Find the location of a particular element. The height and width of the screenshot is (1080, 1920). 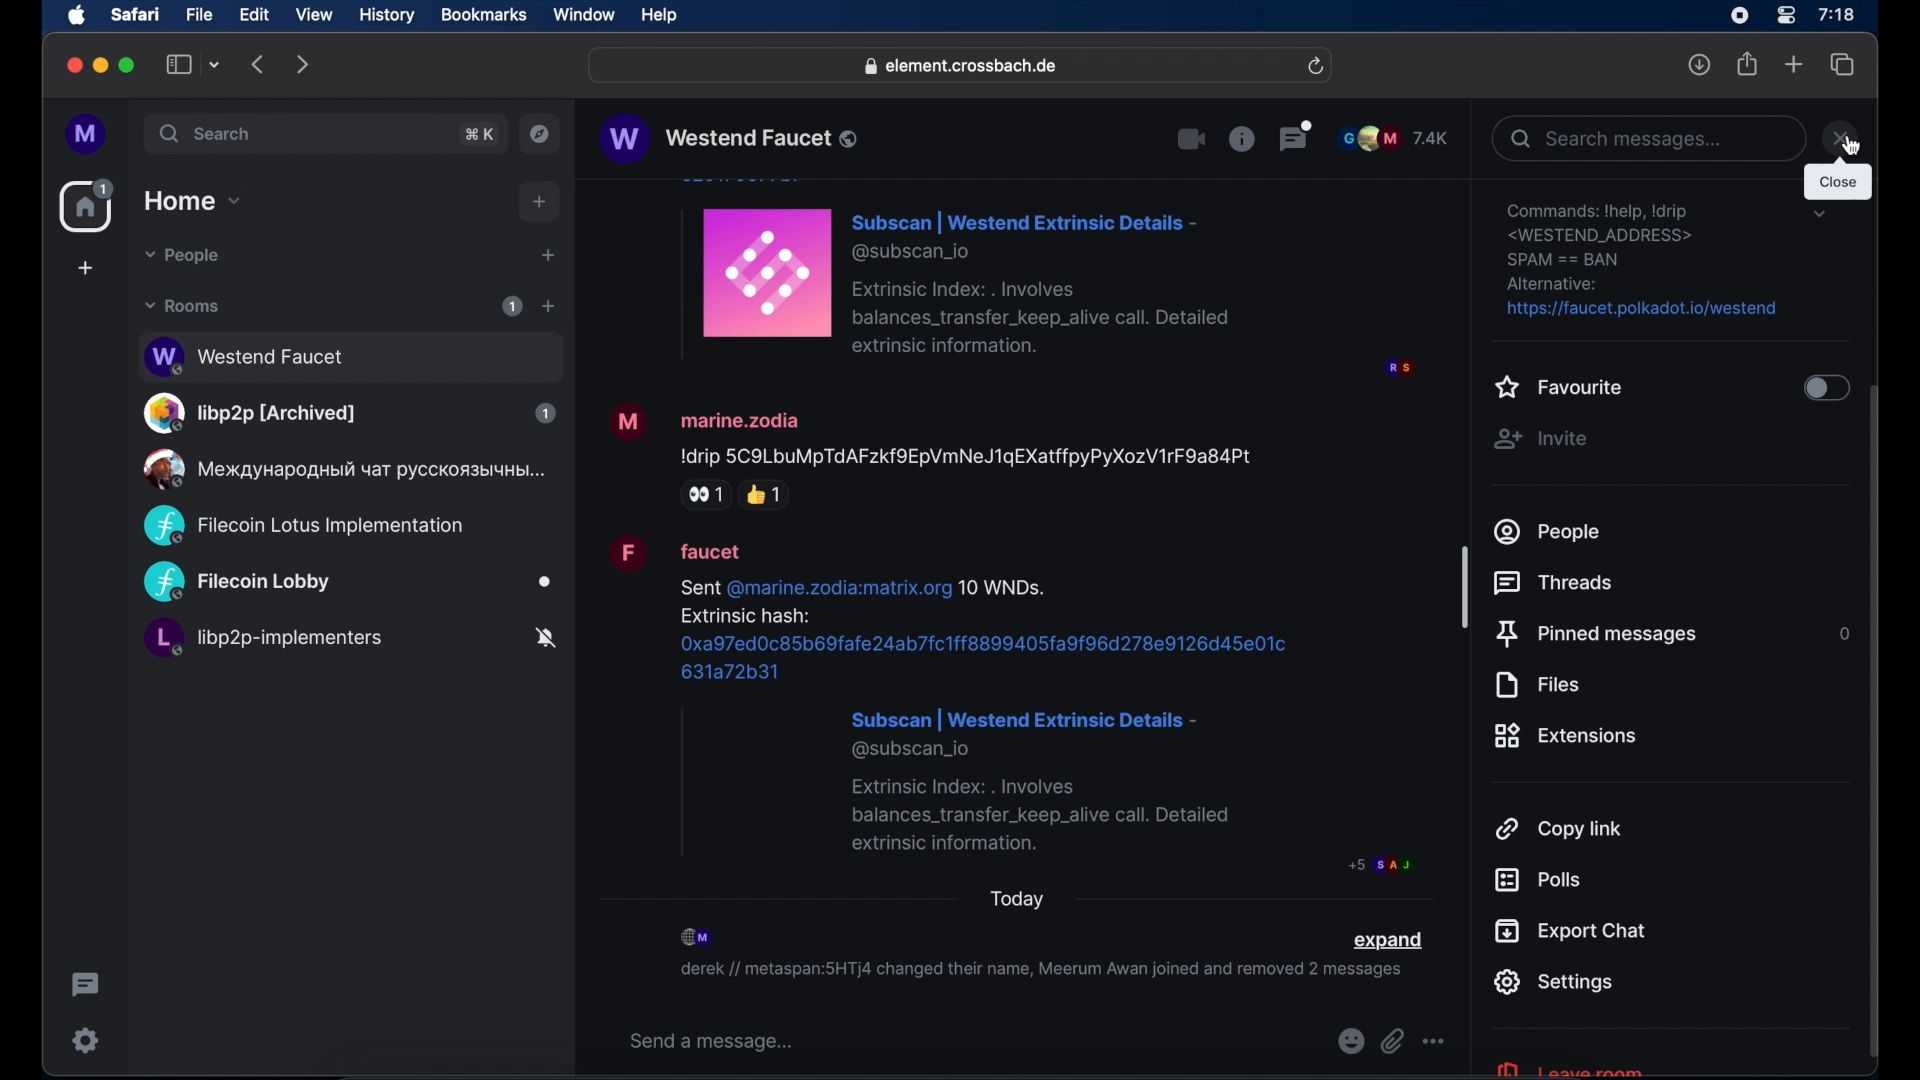

create space is located at coordinates (85, 268).